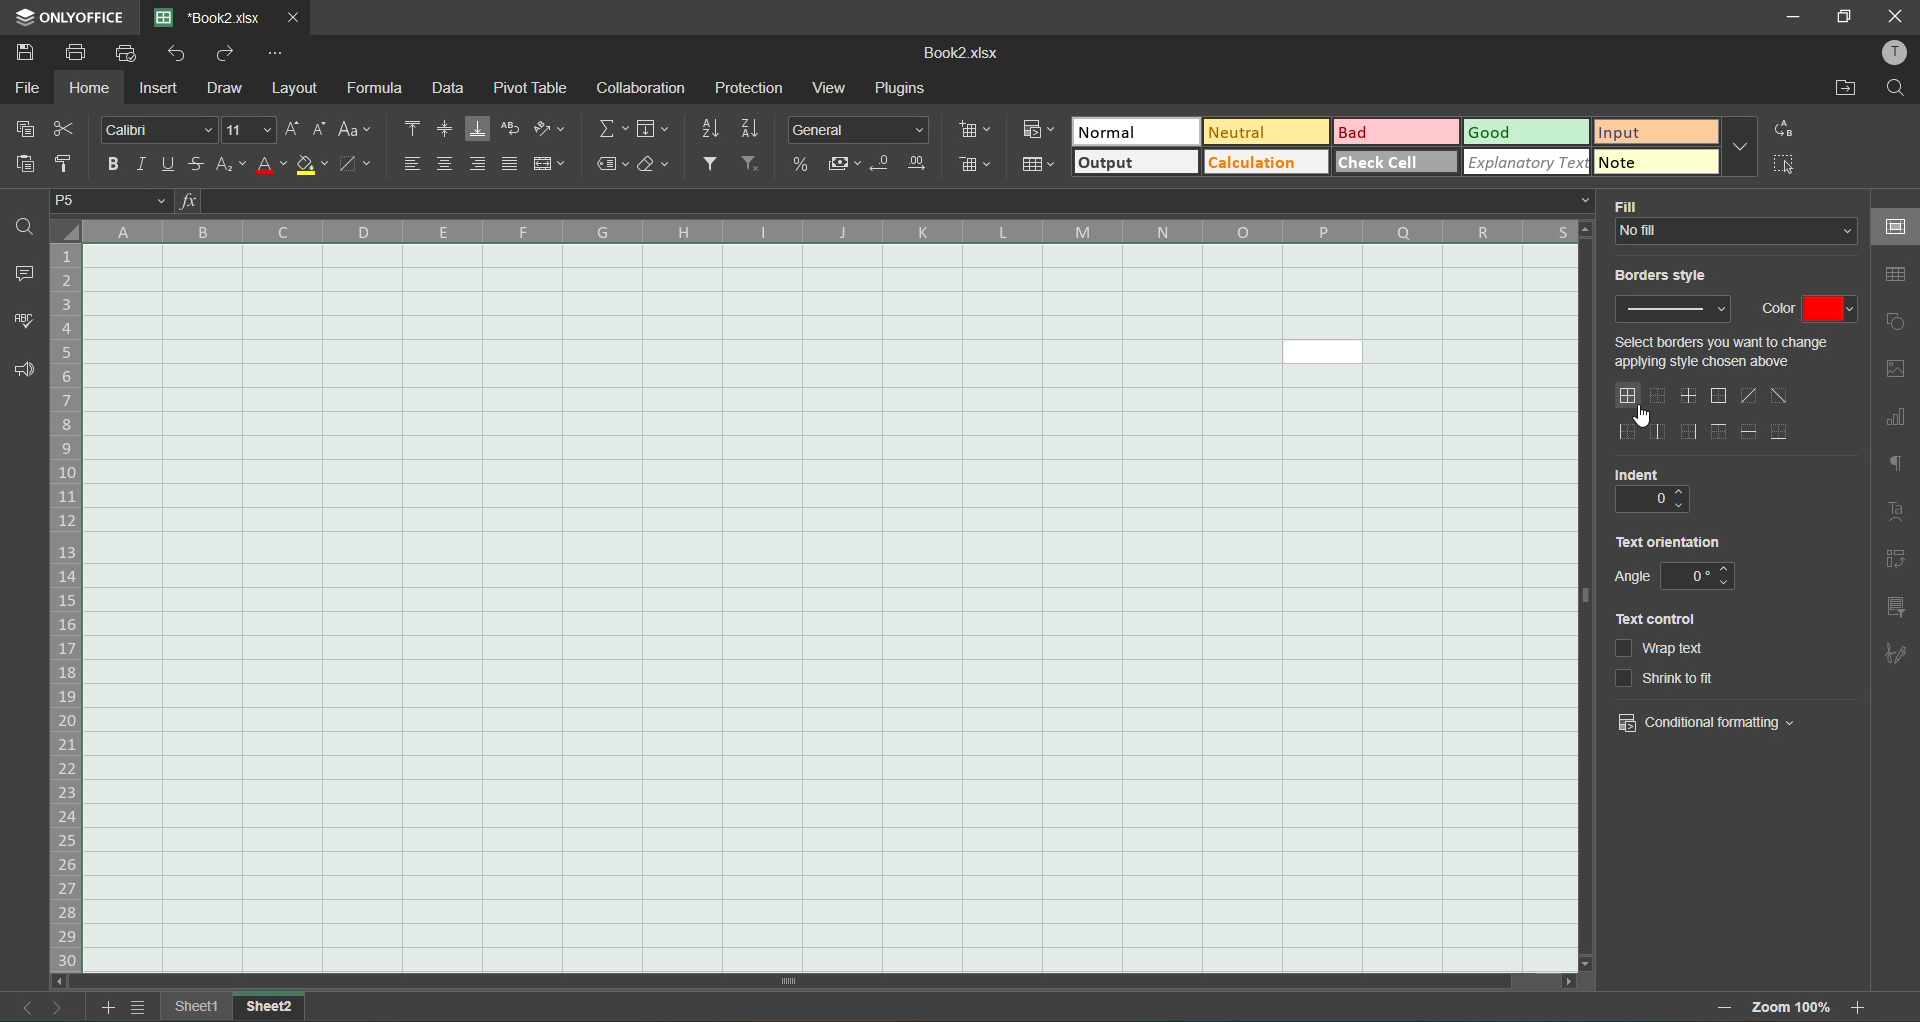 This screenshot has width=1920, height=1022. What do you see at coordinates (361, 166) in the screenshot?
I see `borders` at bounding box center [361, 166].